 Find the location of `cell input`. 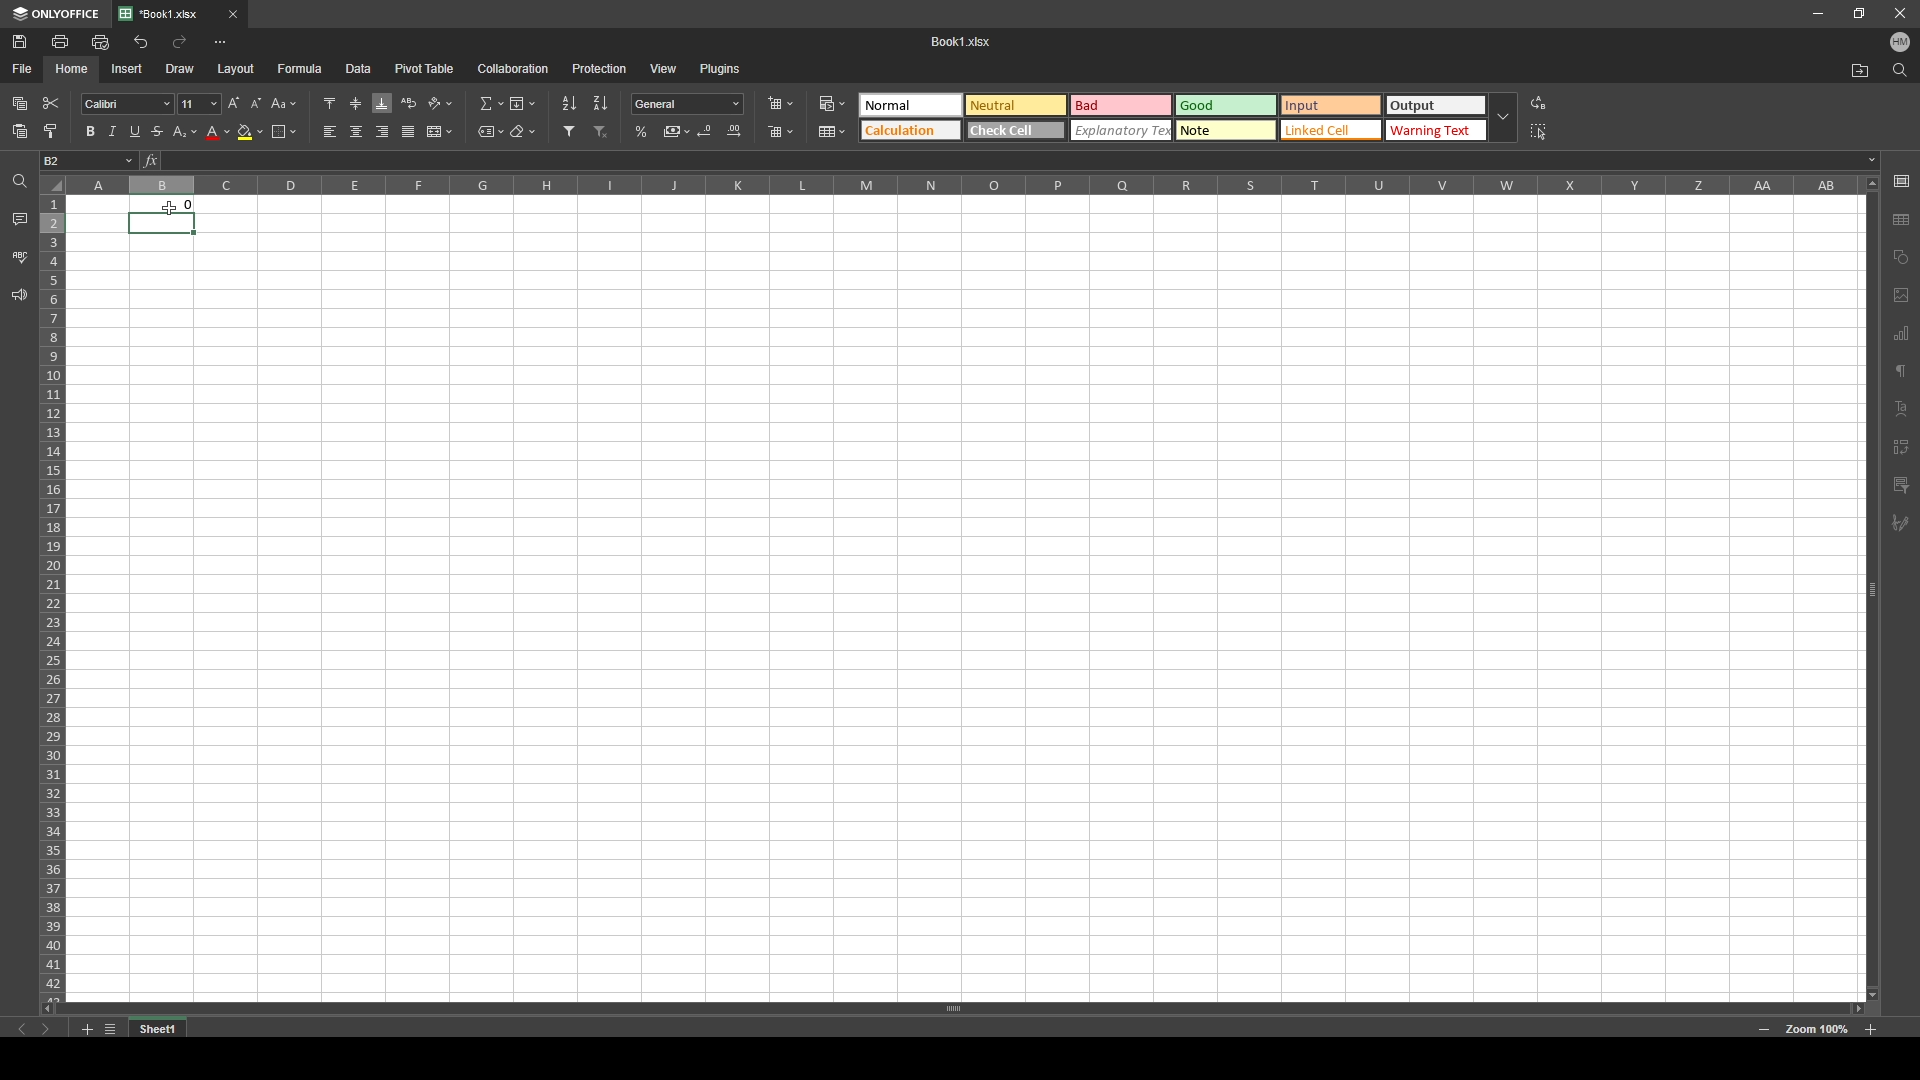

cell input is located at coordinates (1012, 161).